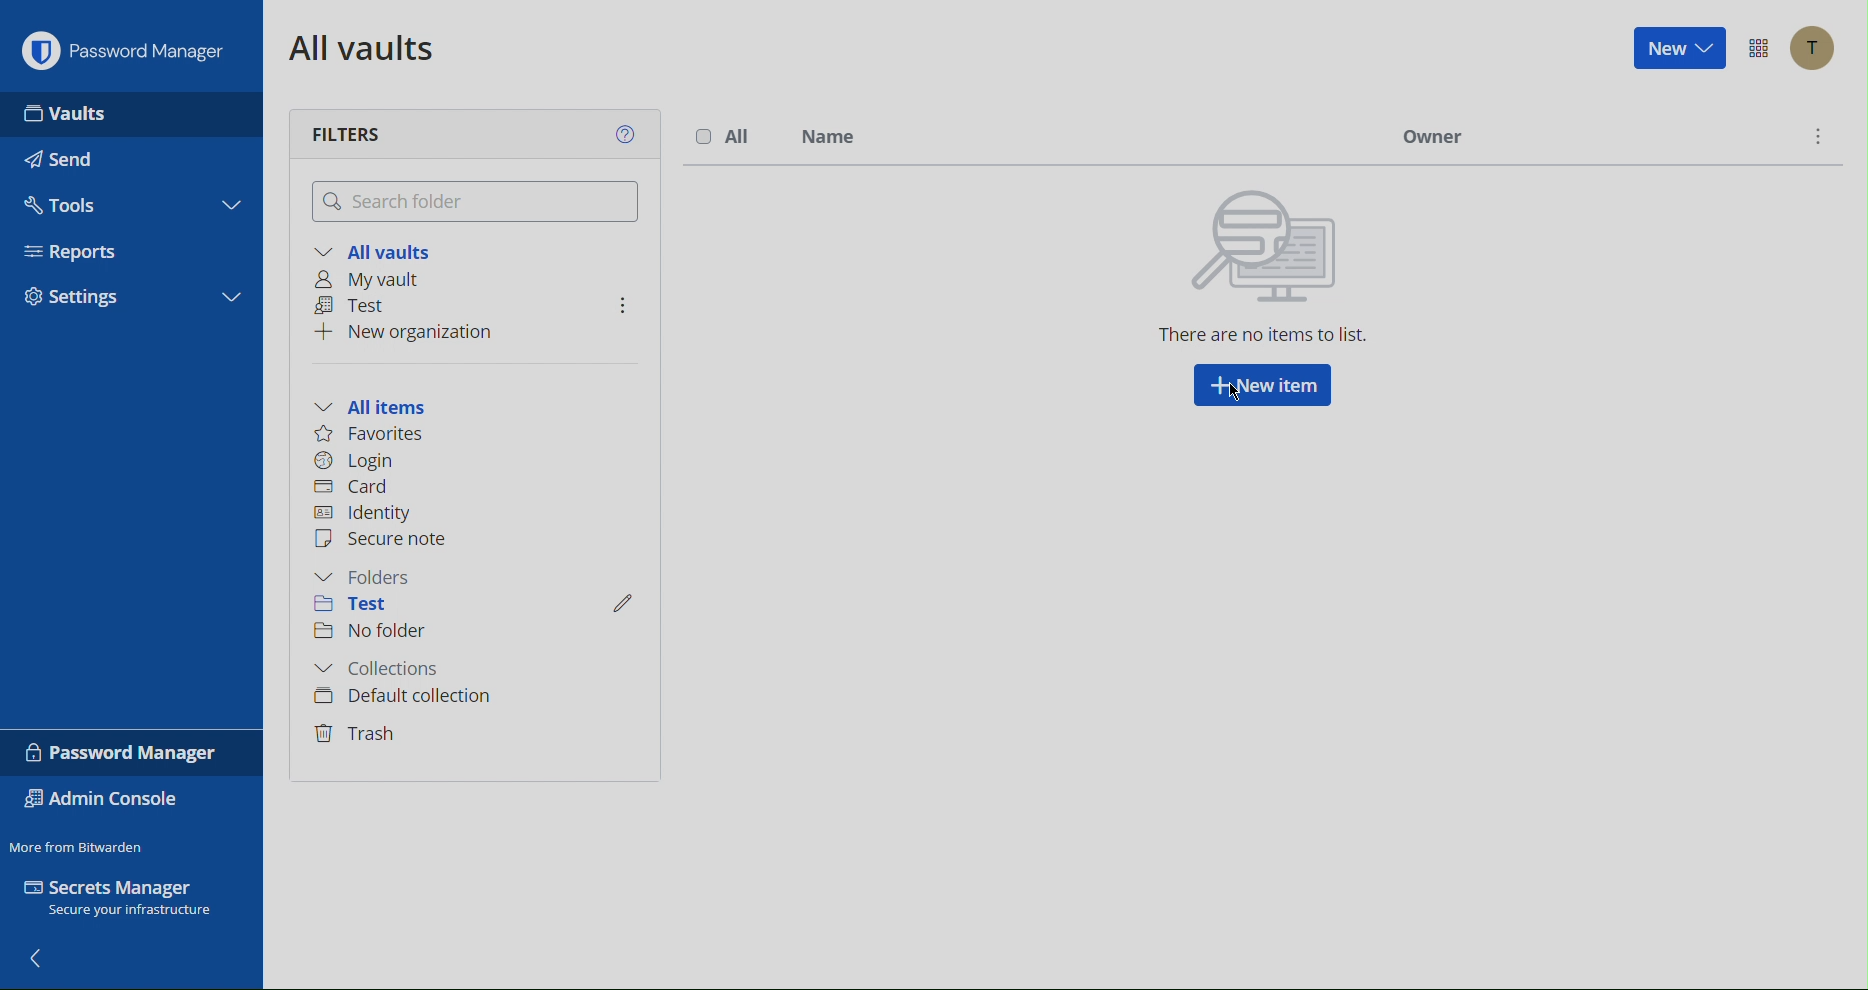  What do you see at coordinates (367, 578) in the screenshot?
I see `Folders` at bounding box center [367, 578].